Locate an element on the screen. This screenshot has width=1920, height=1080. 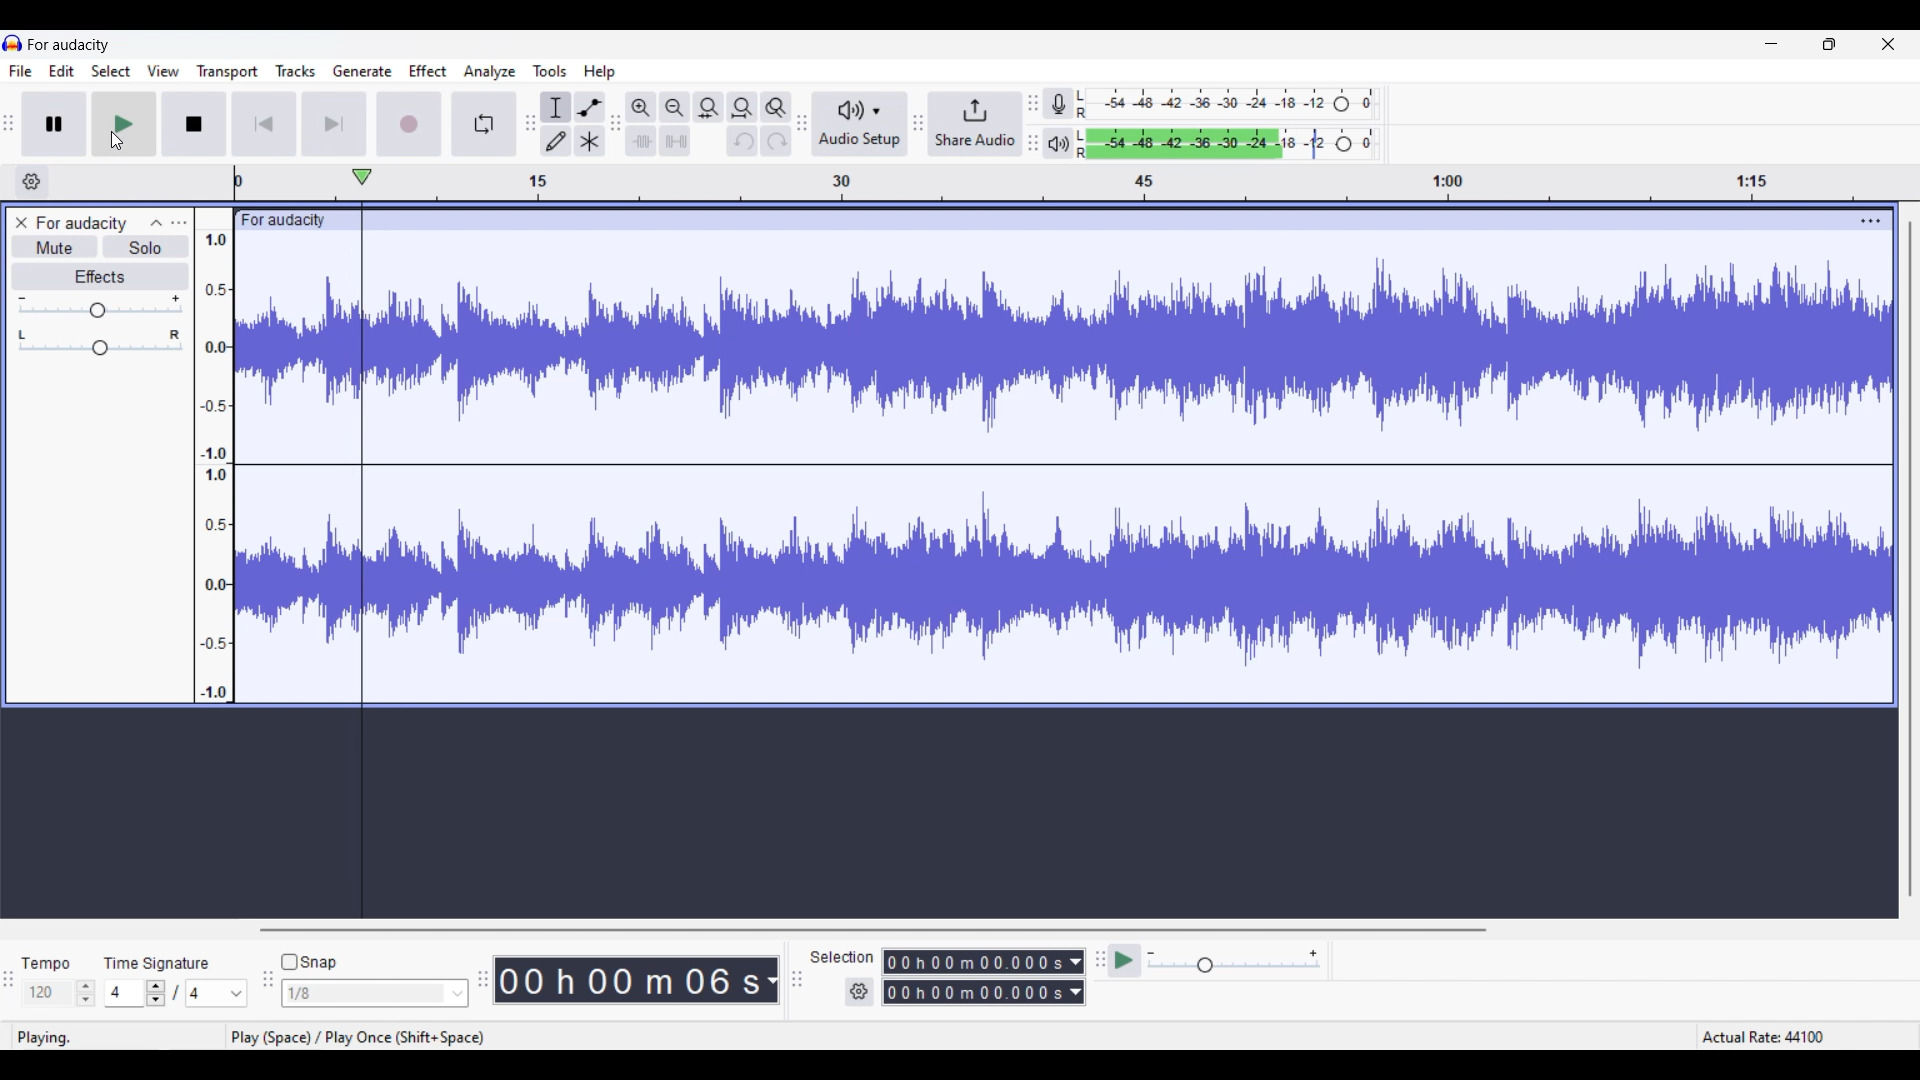
Help menu is located at coordinates (600, 72).